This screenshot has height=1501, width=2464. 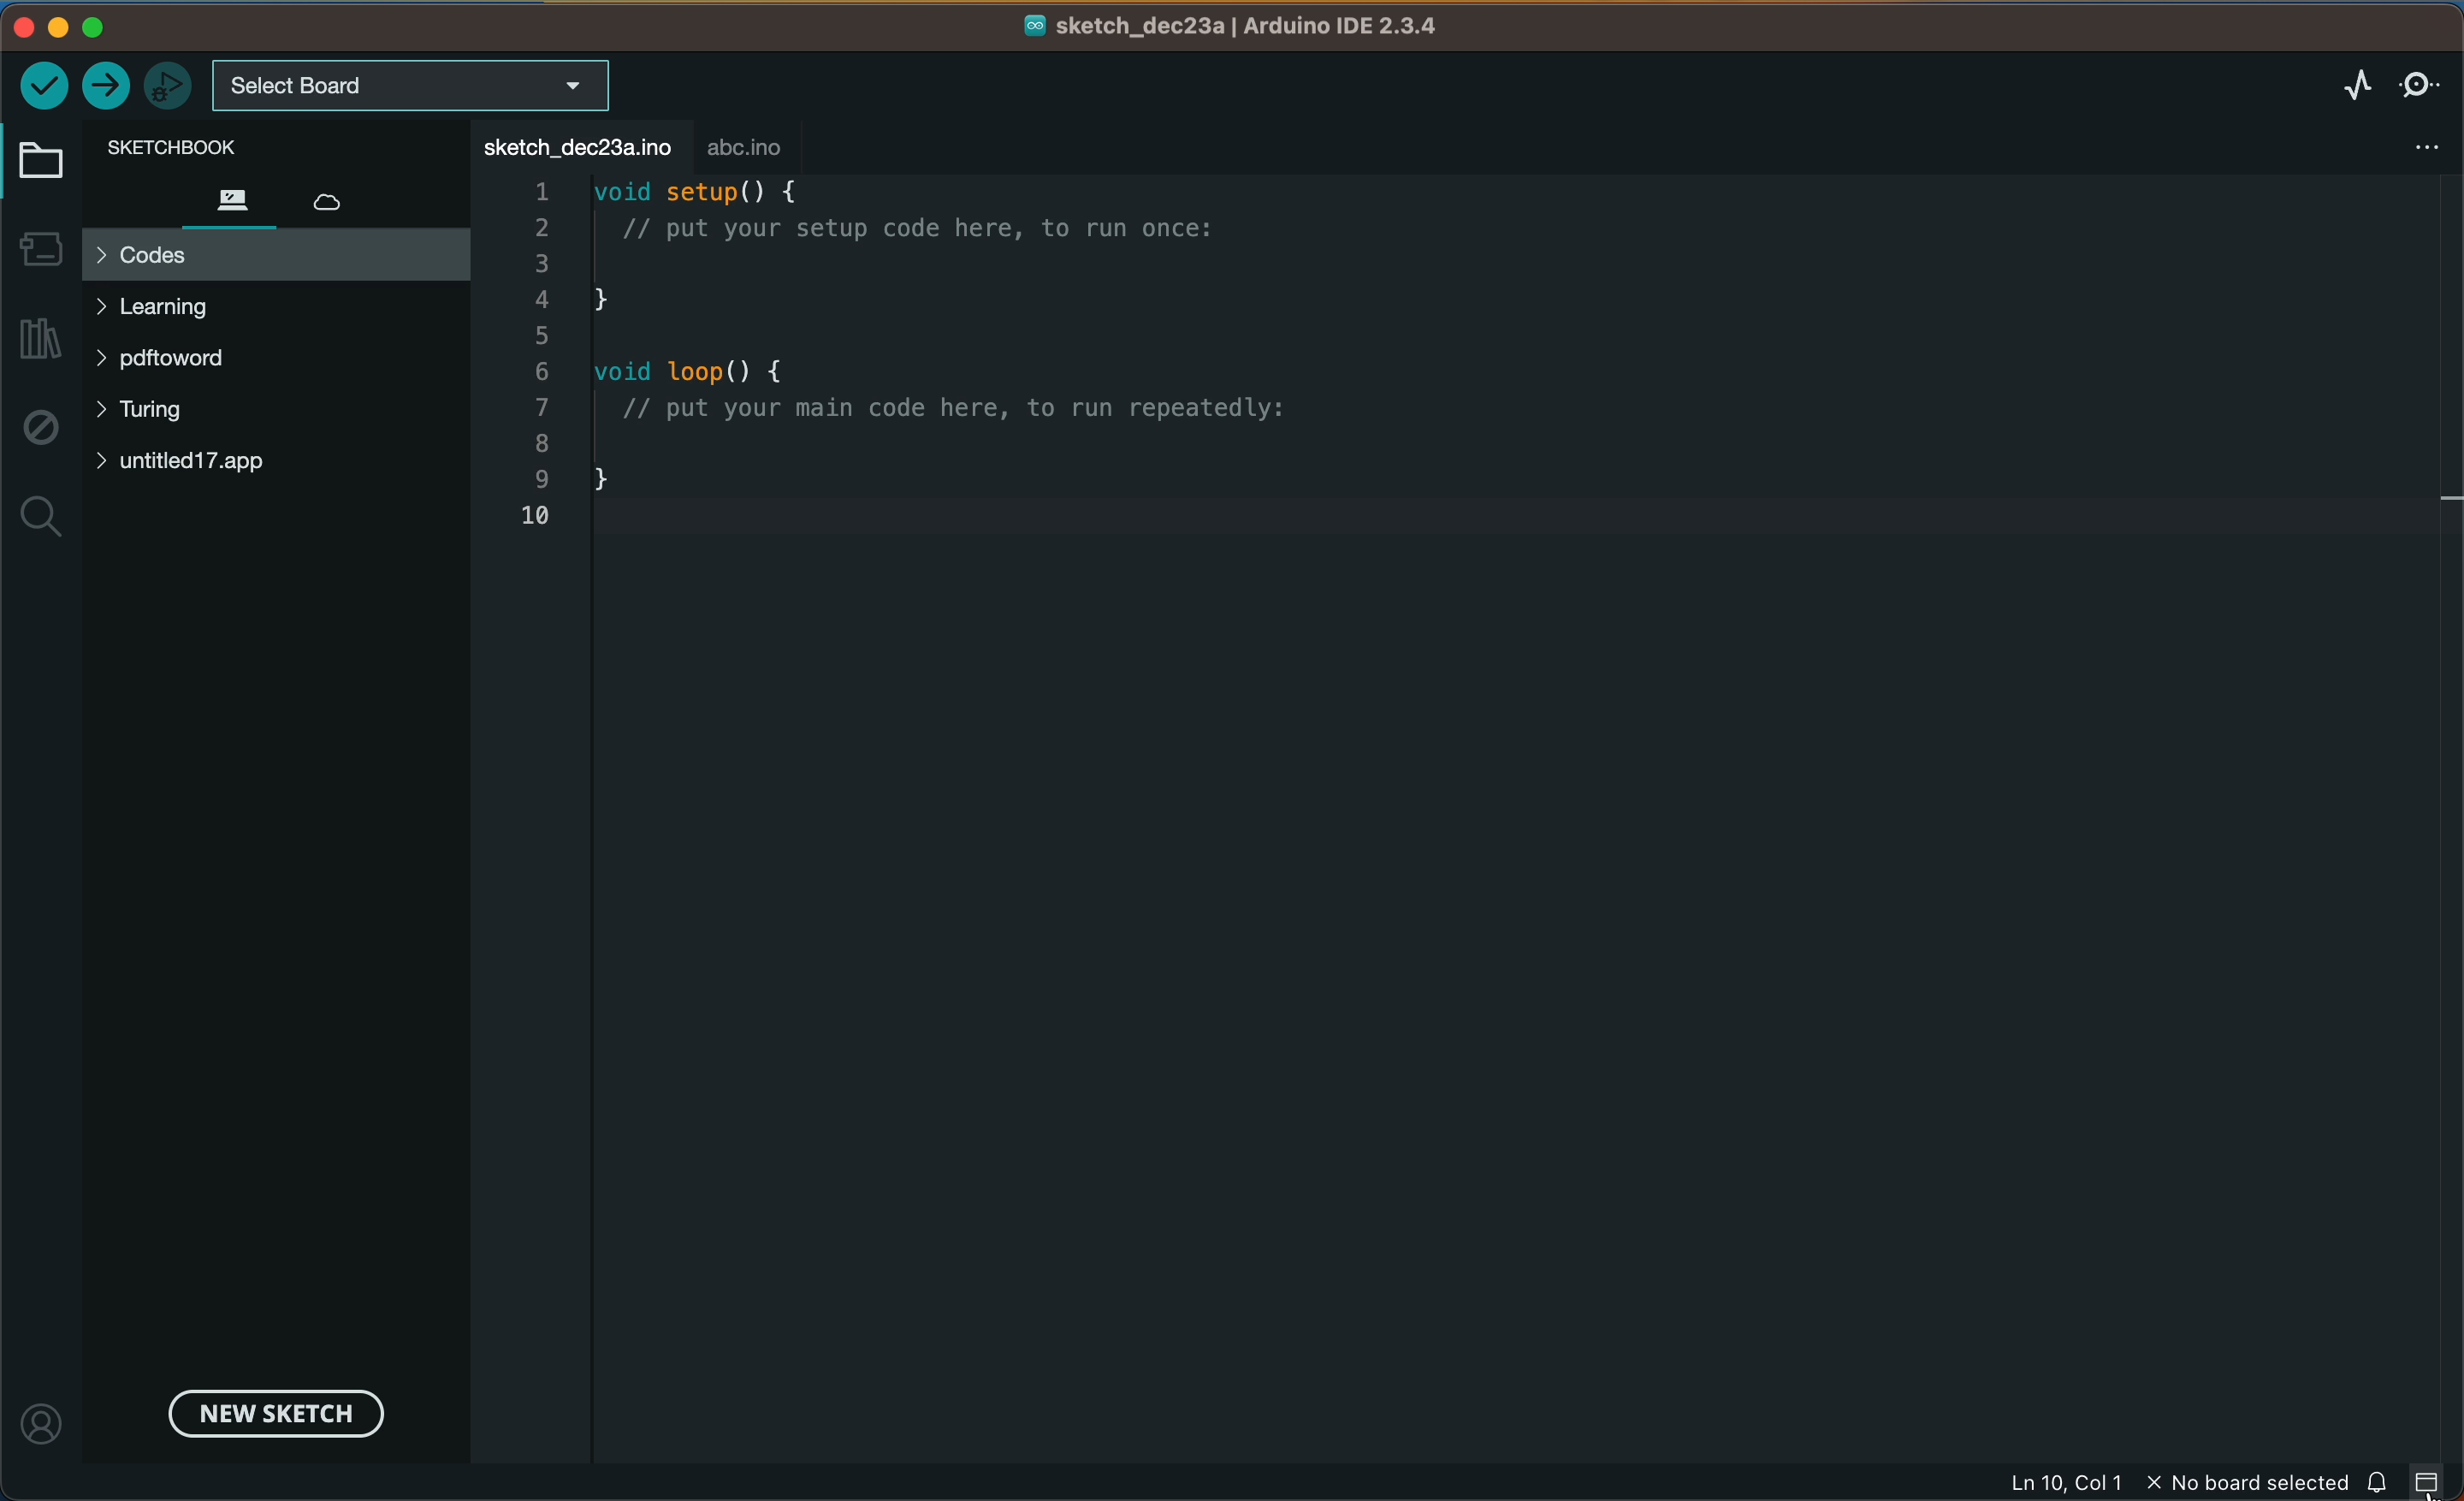 I want to click on file name, so click(x=1231, y=25).